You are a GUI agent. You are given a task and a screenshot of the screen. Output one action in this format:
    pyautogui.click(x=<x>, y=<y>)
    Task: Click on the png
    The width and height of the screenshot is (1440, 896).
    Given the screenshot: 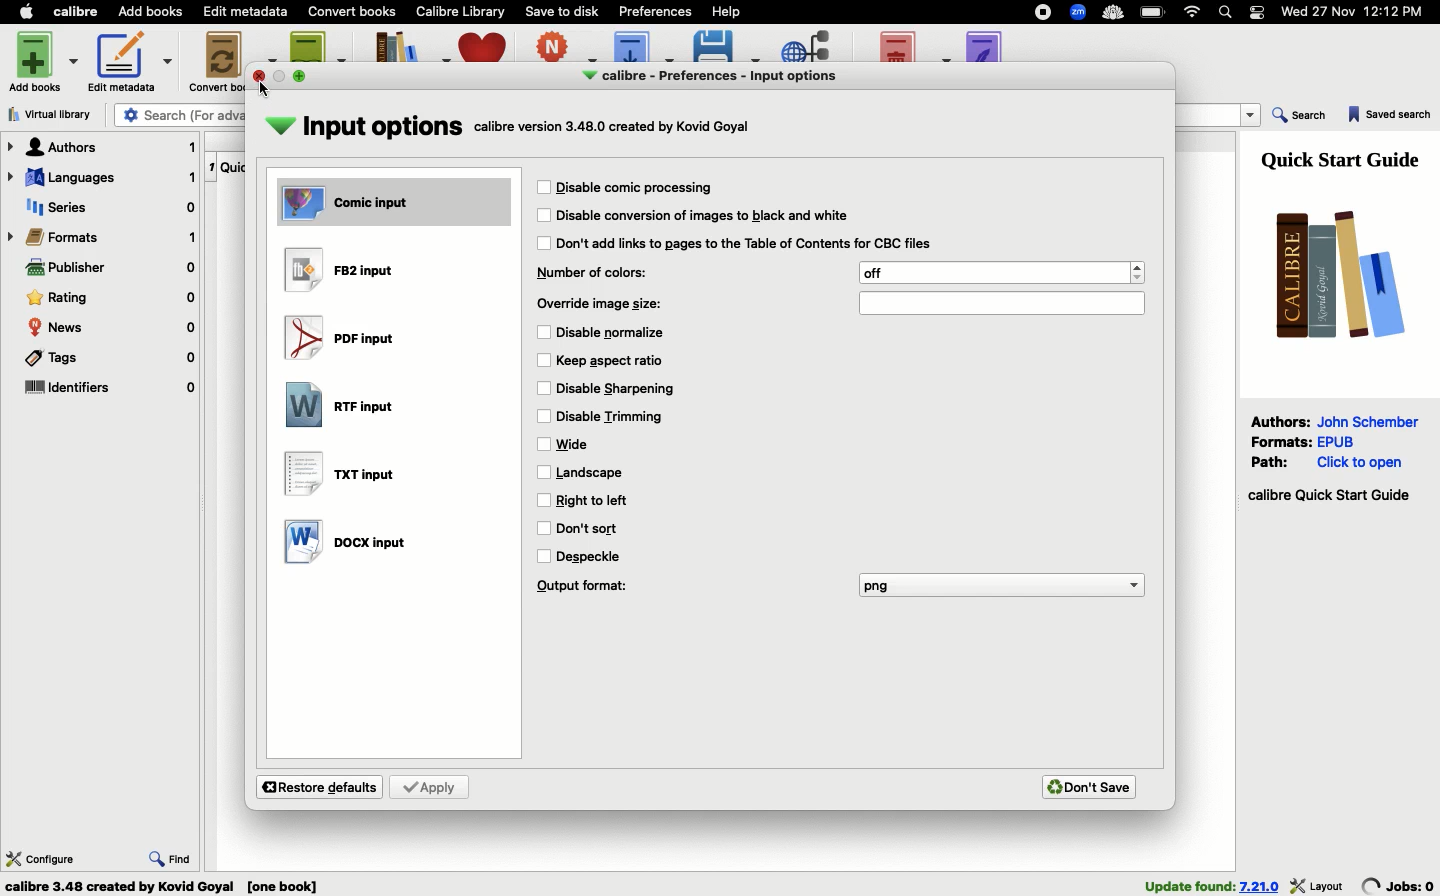 What is the action you would take?
    pyautogui.click(x=1001, y=587)
    